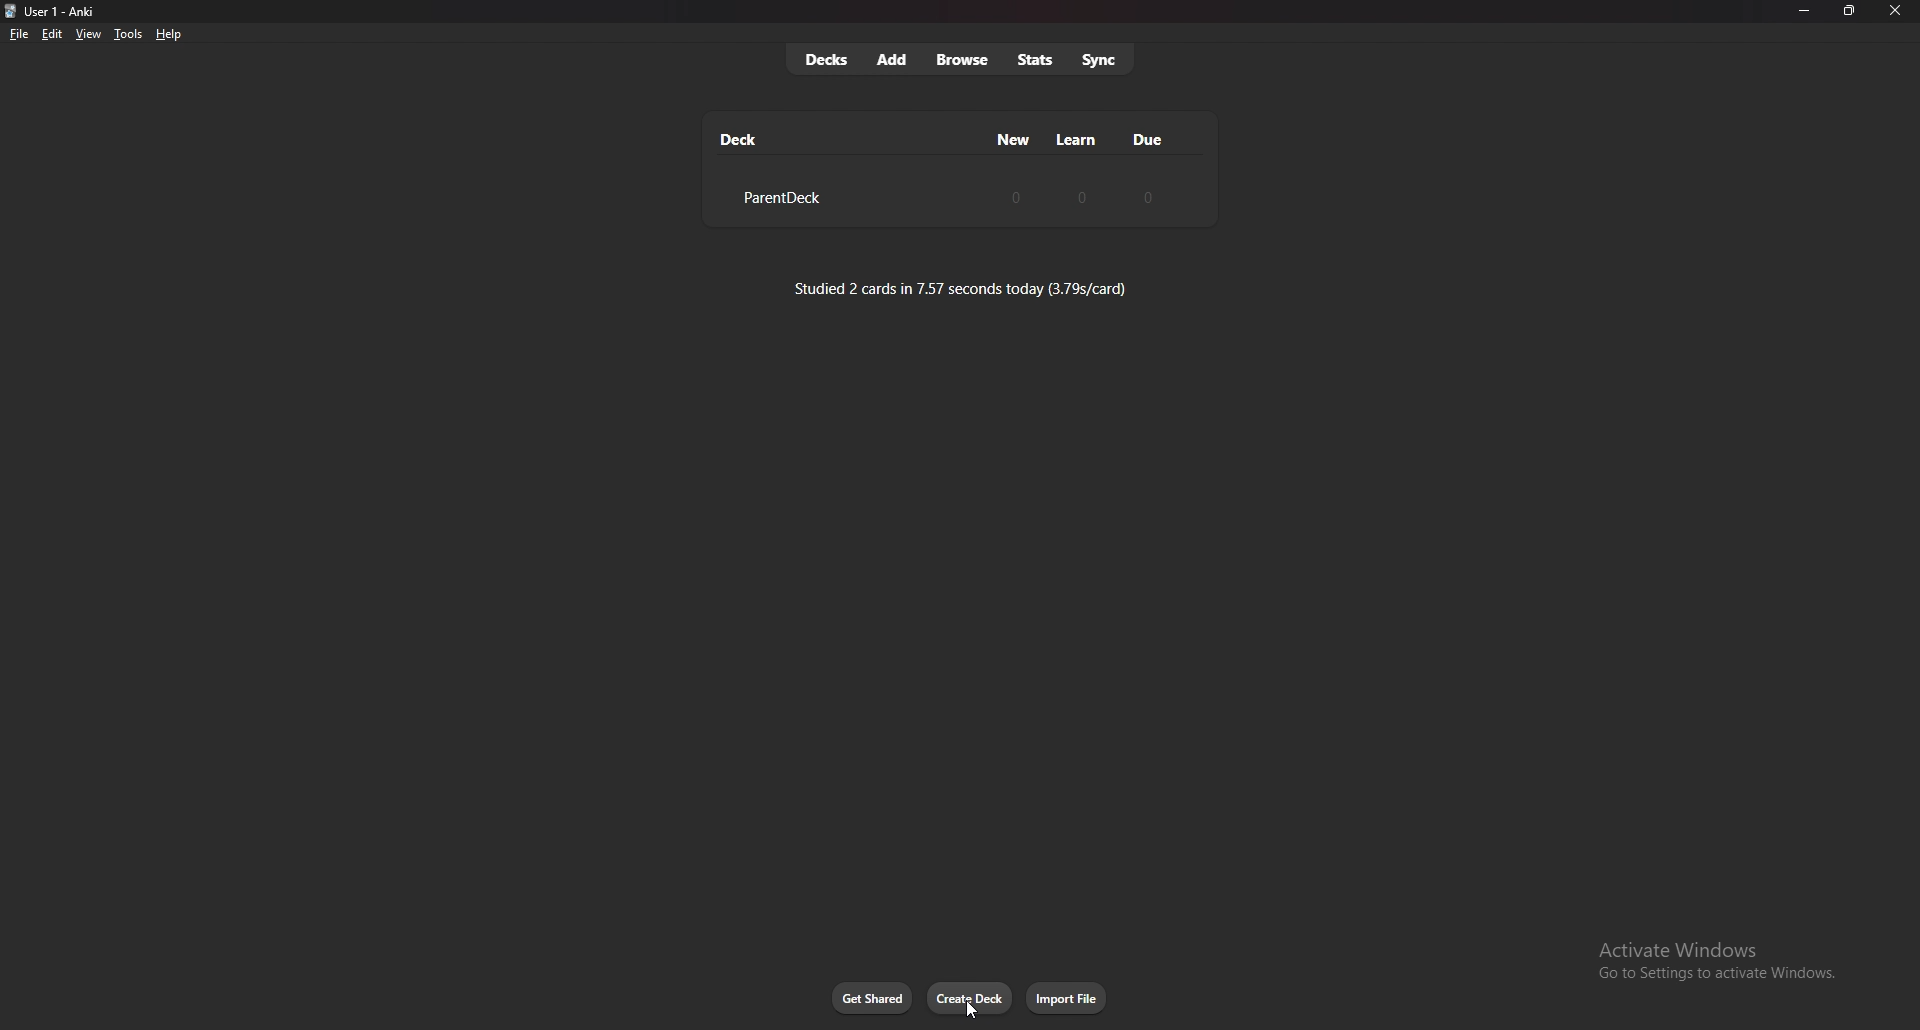  What do you see at coordinates (740, 139) in the screenshot?
I see `deck` at bounding box center [740, 139].